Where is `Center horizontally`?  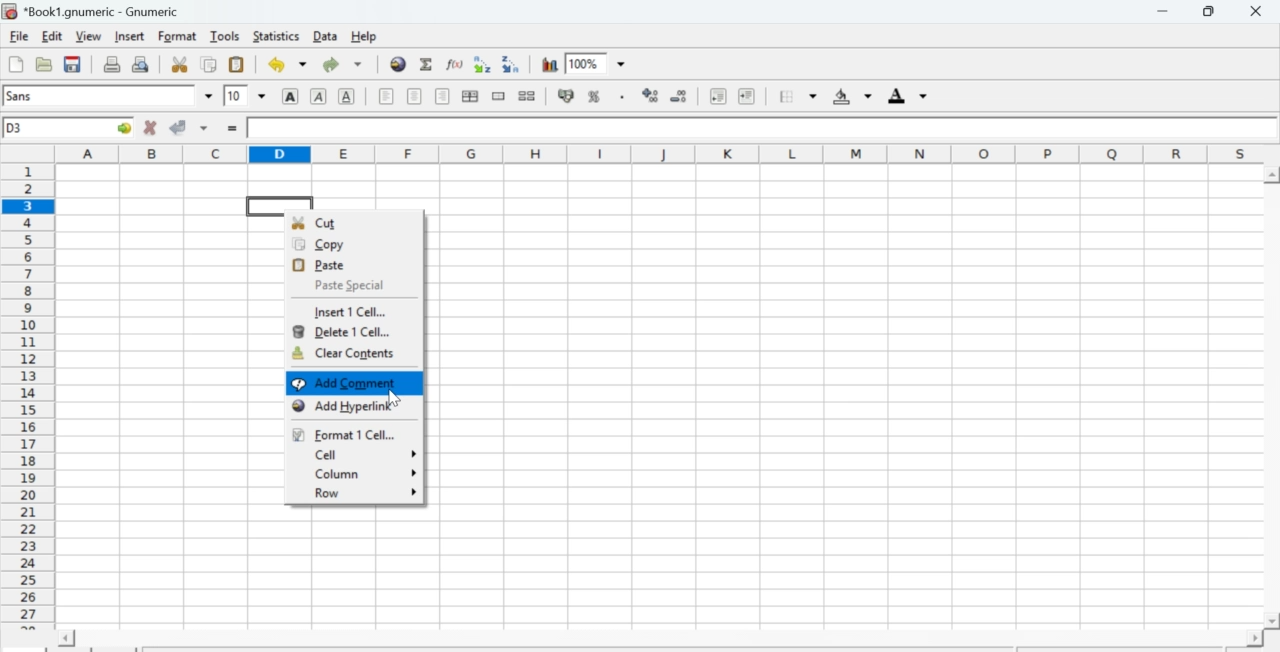
Center horizontally is located at coordinates (470, 97).